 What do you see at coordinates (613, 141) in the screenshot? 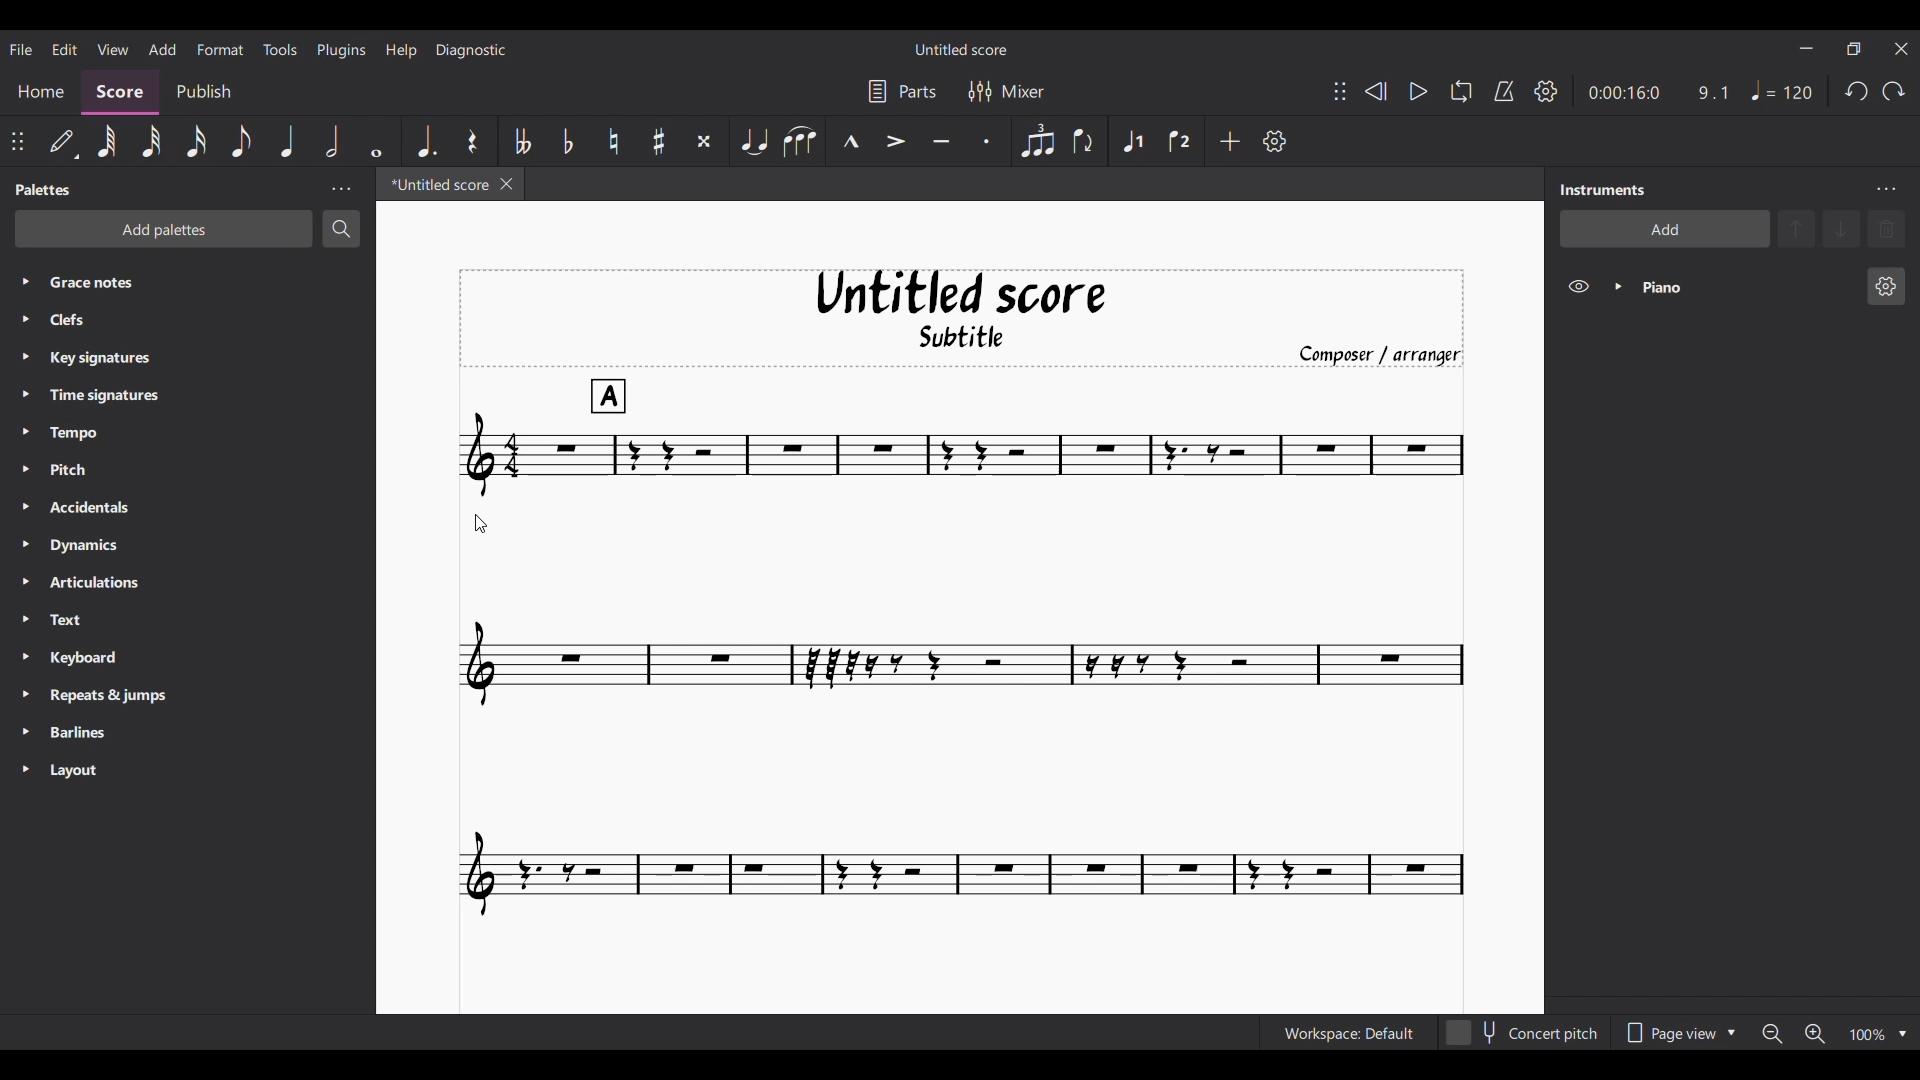
I see `Toggle natural` at bounding box center [613, 141].